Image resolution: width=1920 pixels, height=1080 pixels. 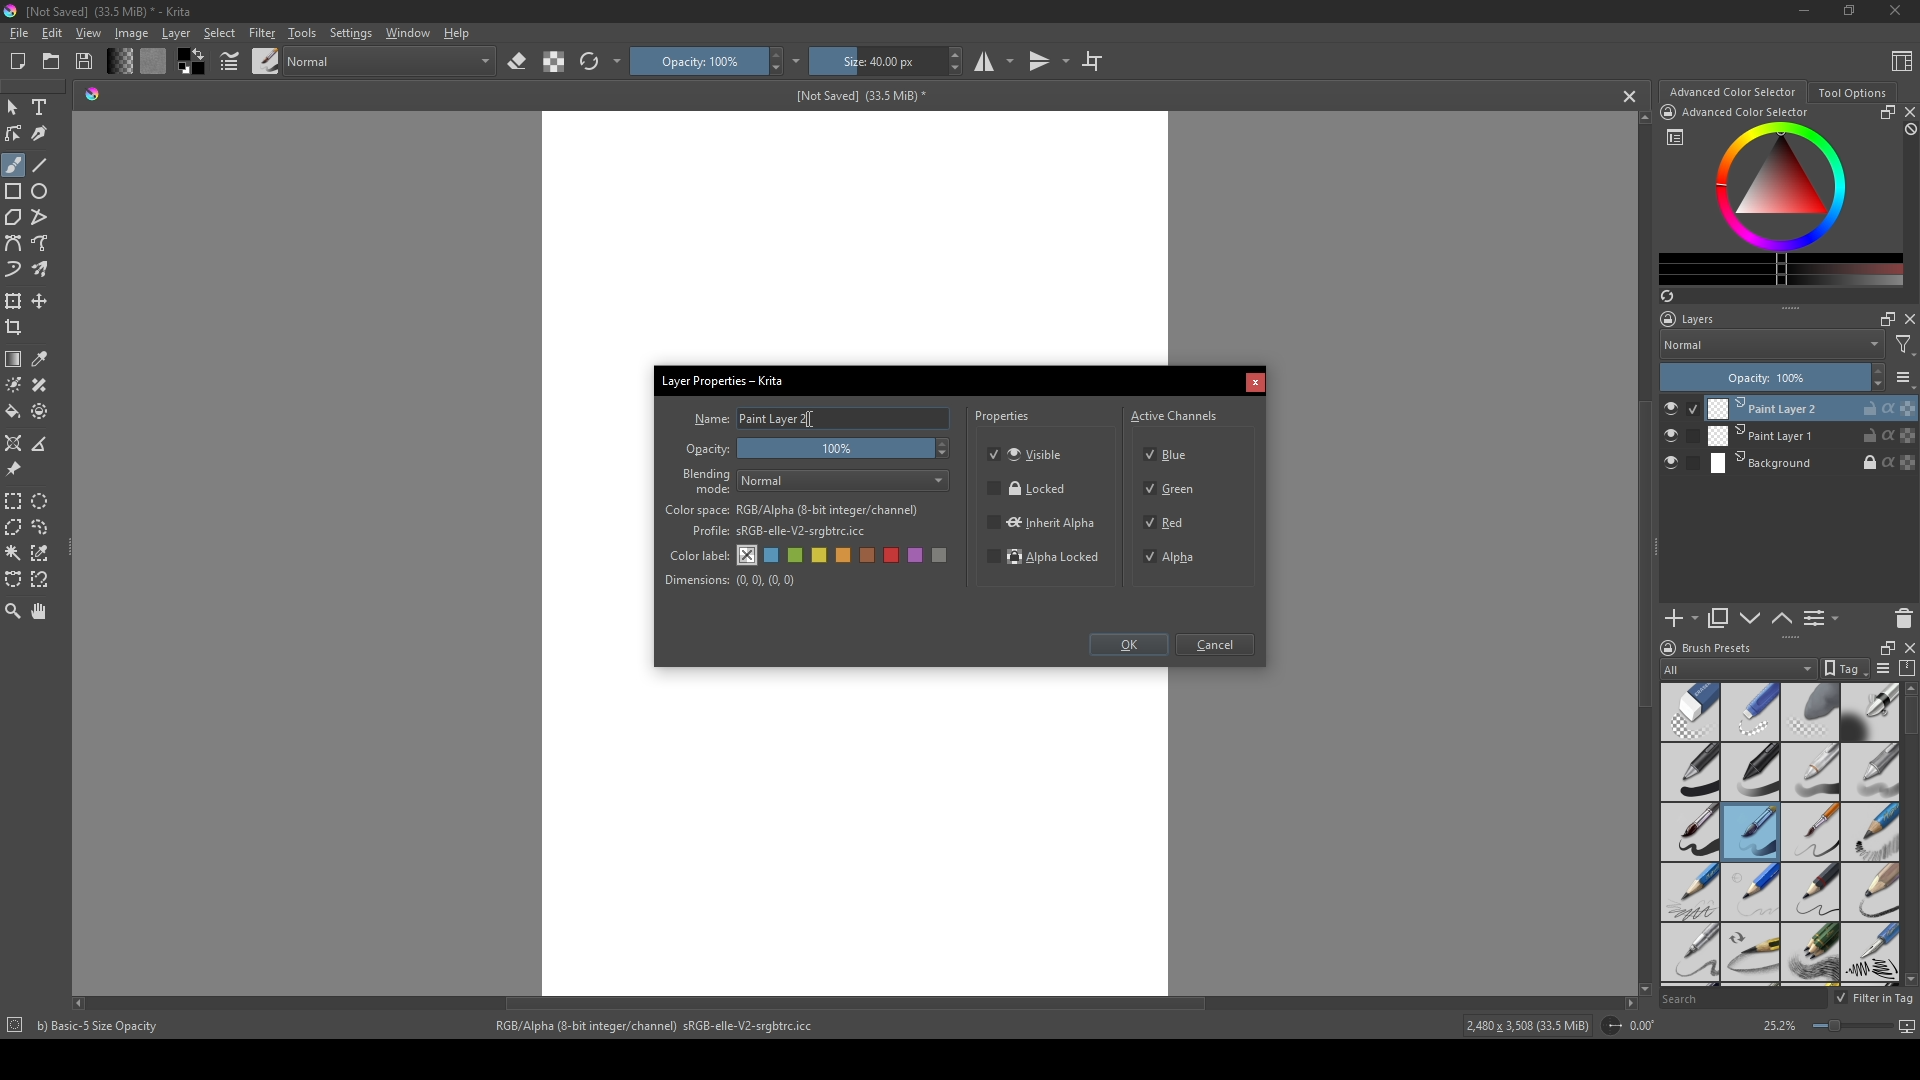 I want to click on size, so click(x=876, y=61).